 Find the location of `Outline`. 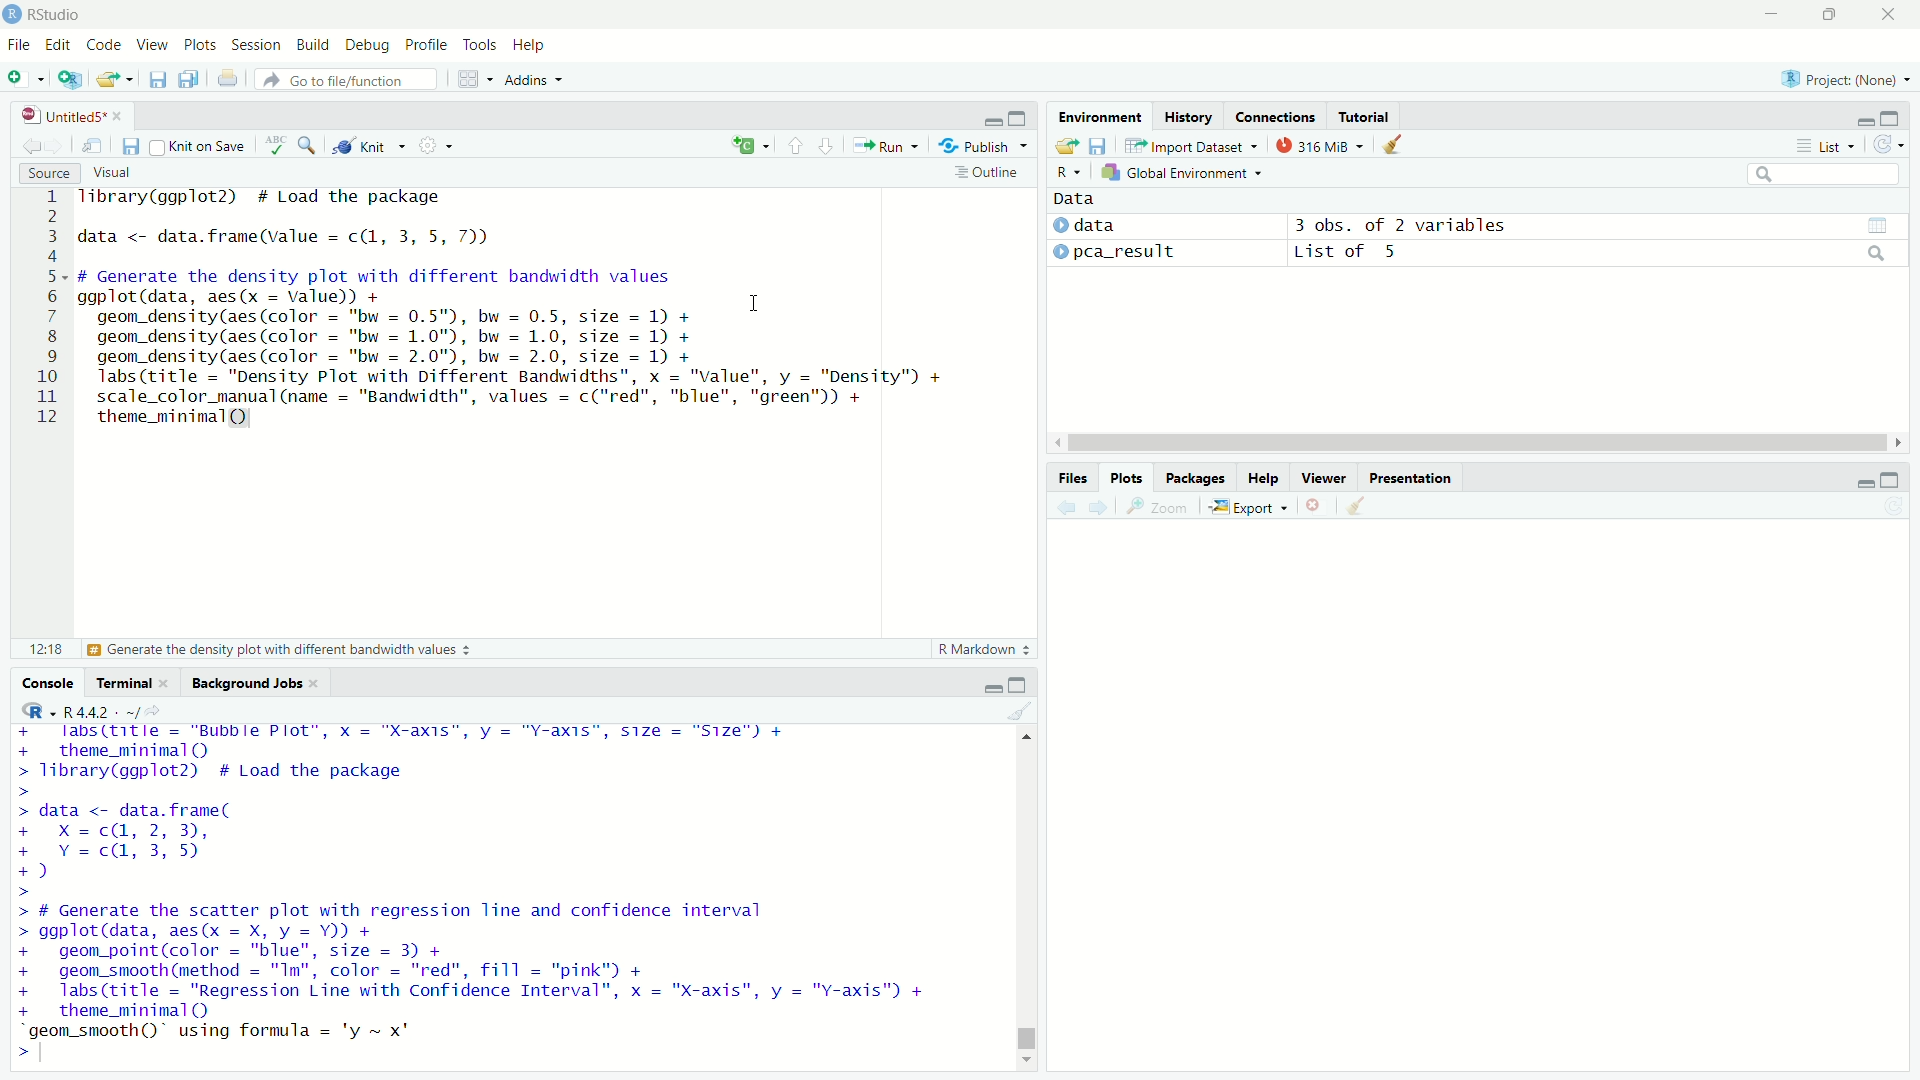

Outline is located at coordinates (991, 172).